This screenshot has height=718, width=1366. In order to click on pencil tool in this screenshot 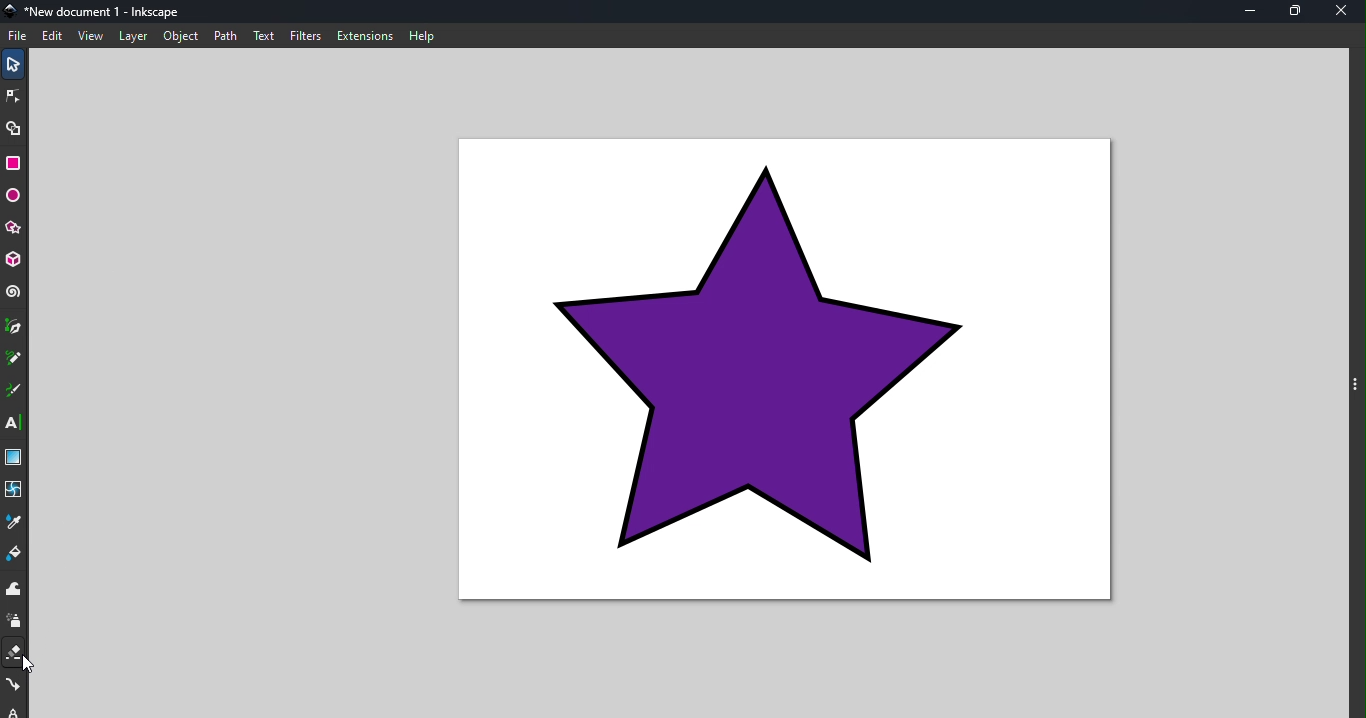, I will do `click(14, 359)`.